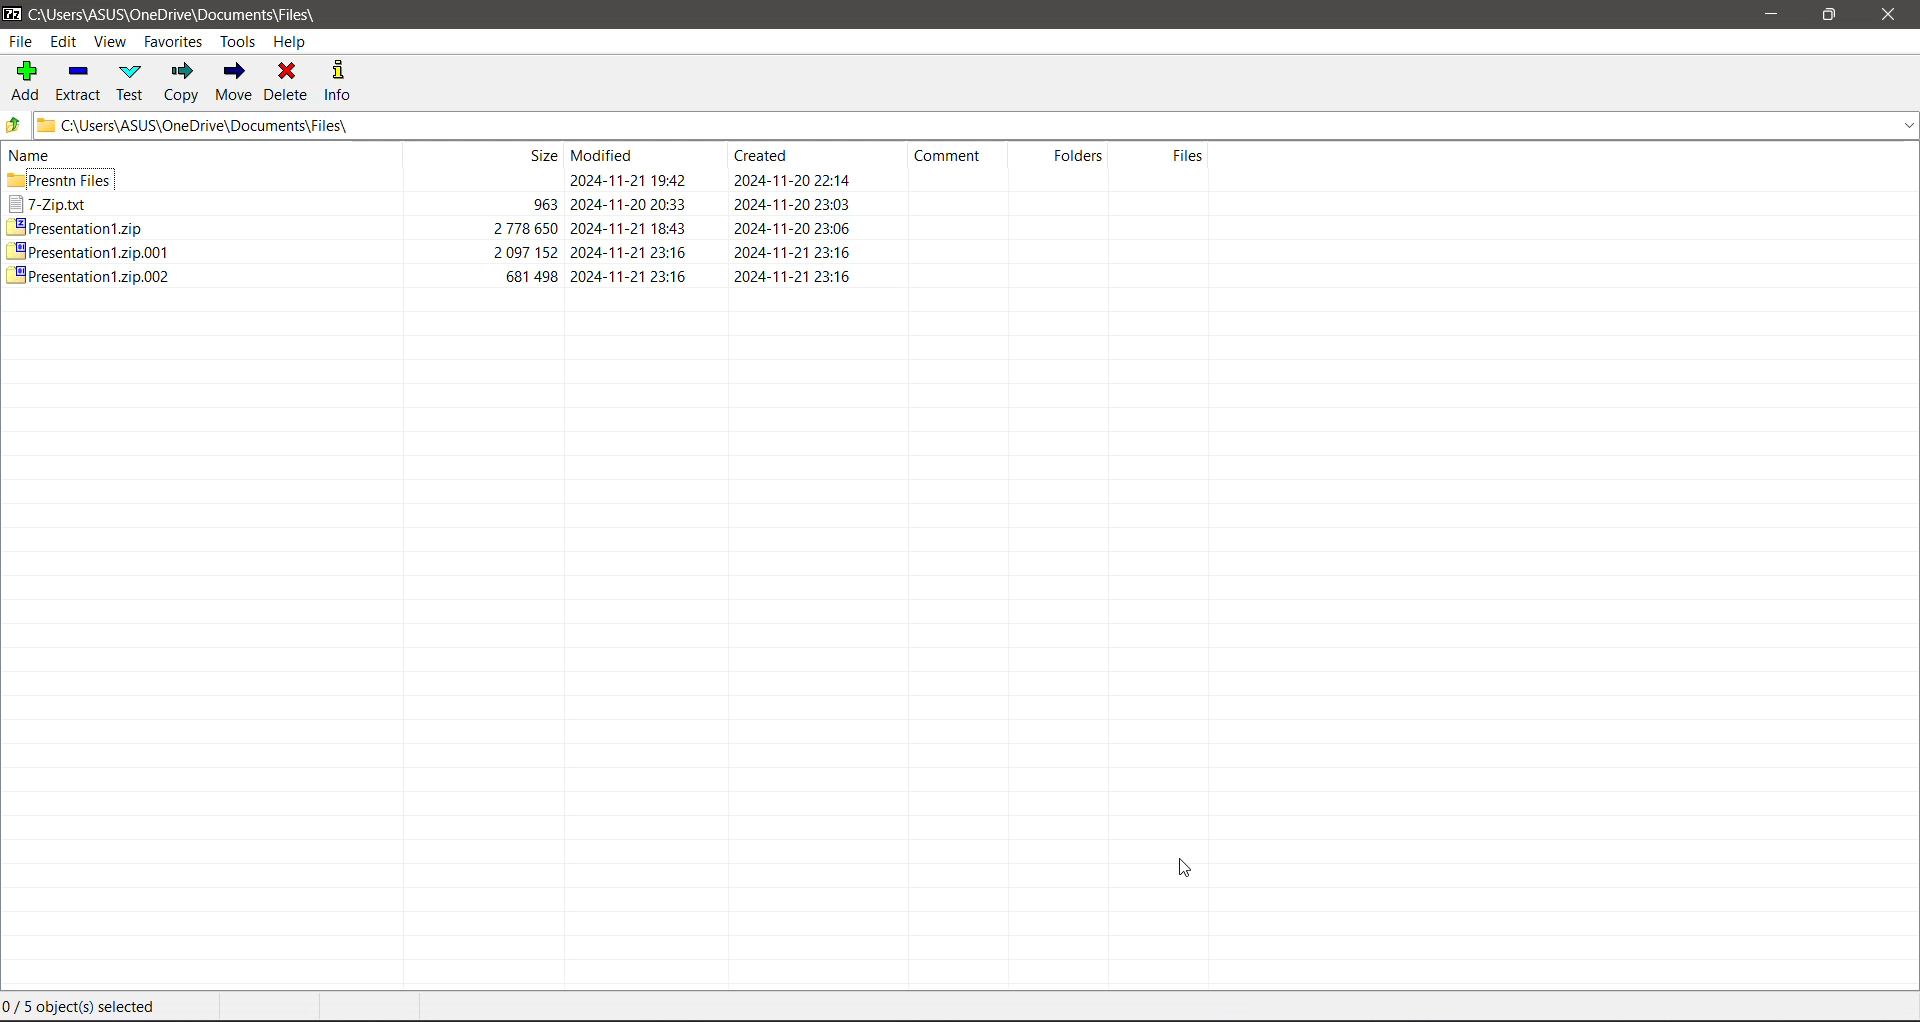  Describe the element at coordinates (115, 43) in the screenshot. I see `View` at that location.